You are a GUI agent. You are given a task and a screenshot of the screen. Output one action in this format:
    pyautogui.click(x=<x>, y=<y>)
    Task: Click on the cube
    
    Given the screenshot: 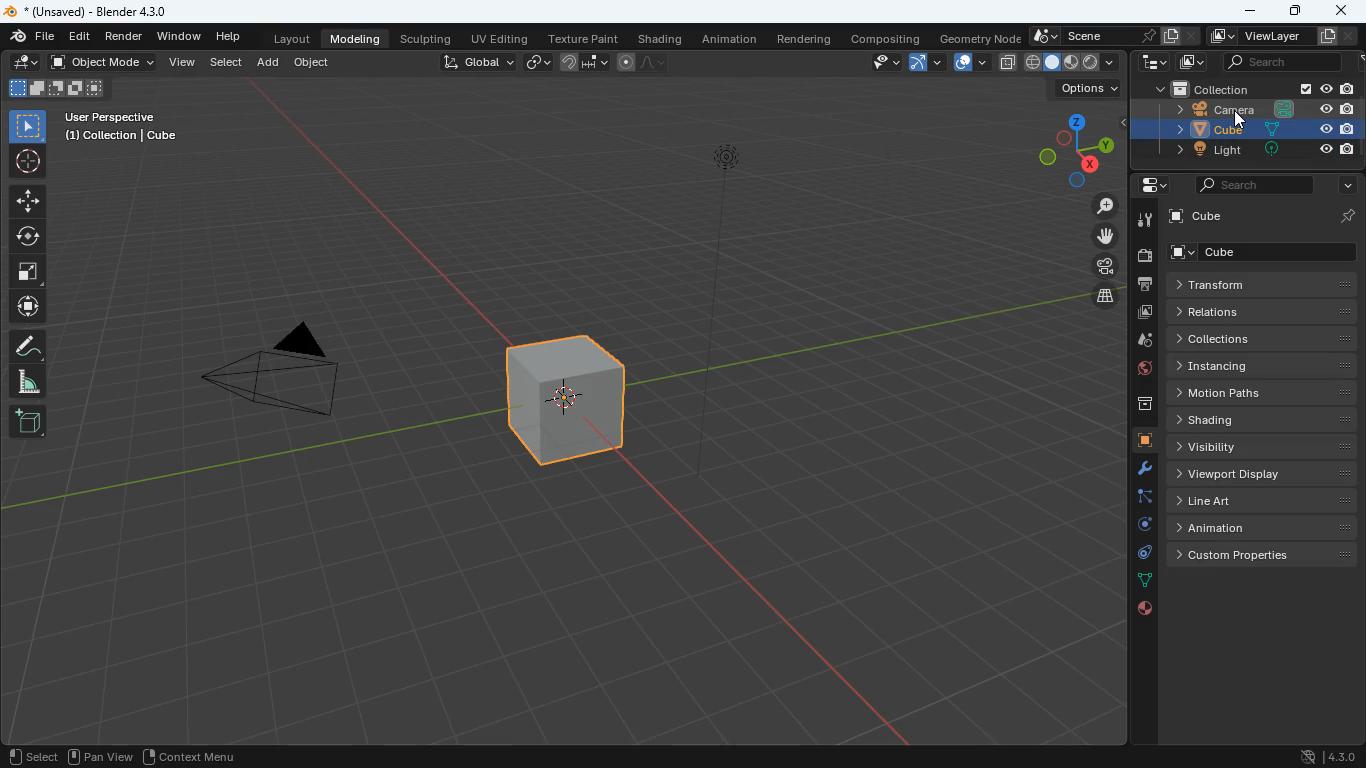 What is the action you would take?
    pyautogui.click(x=1266, y=250)
    